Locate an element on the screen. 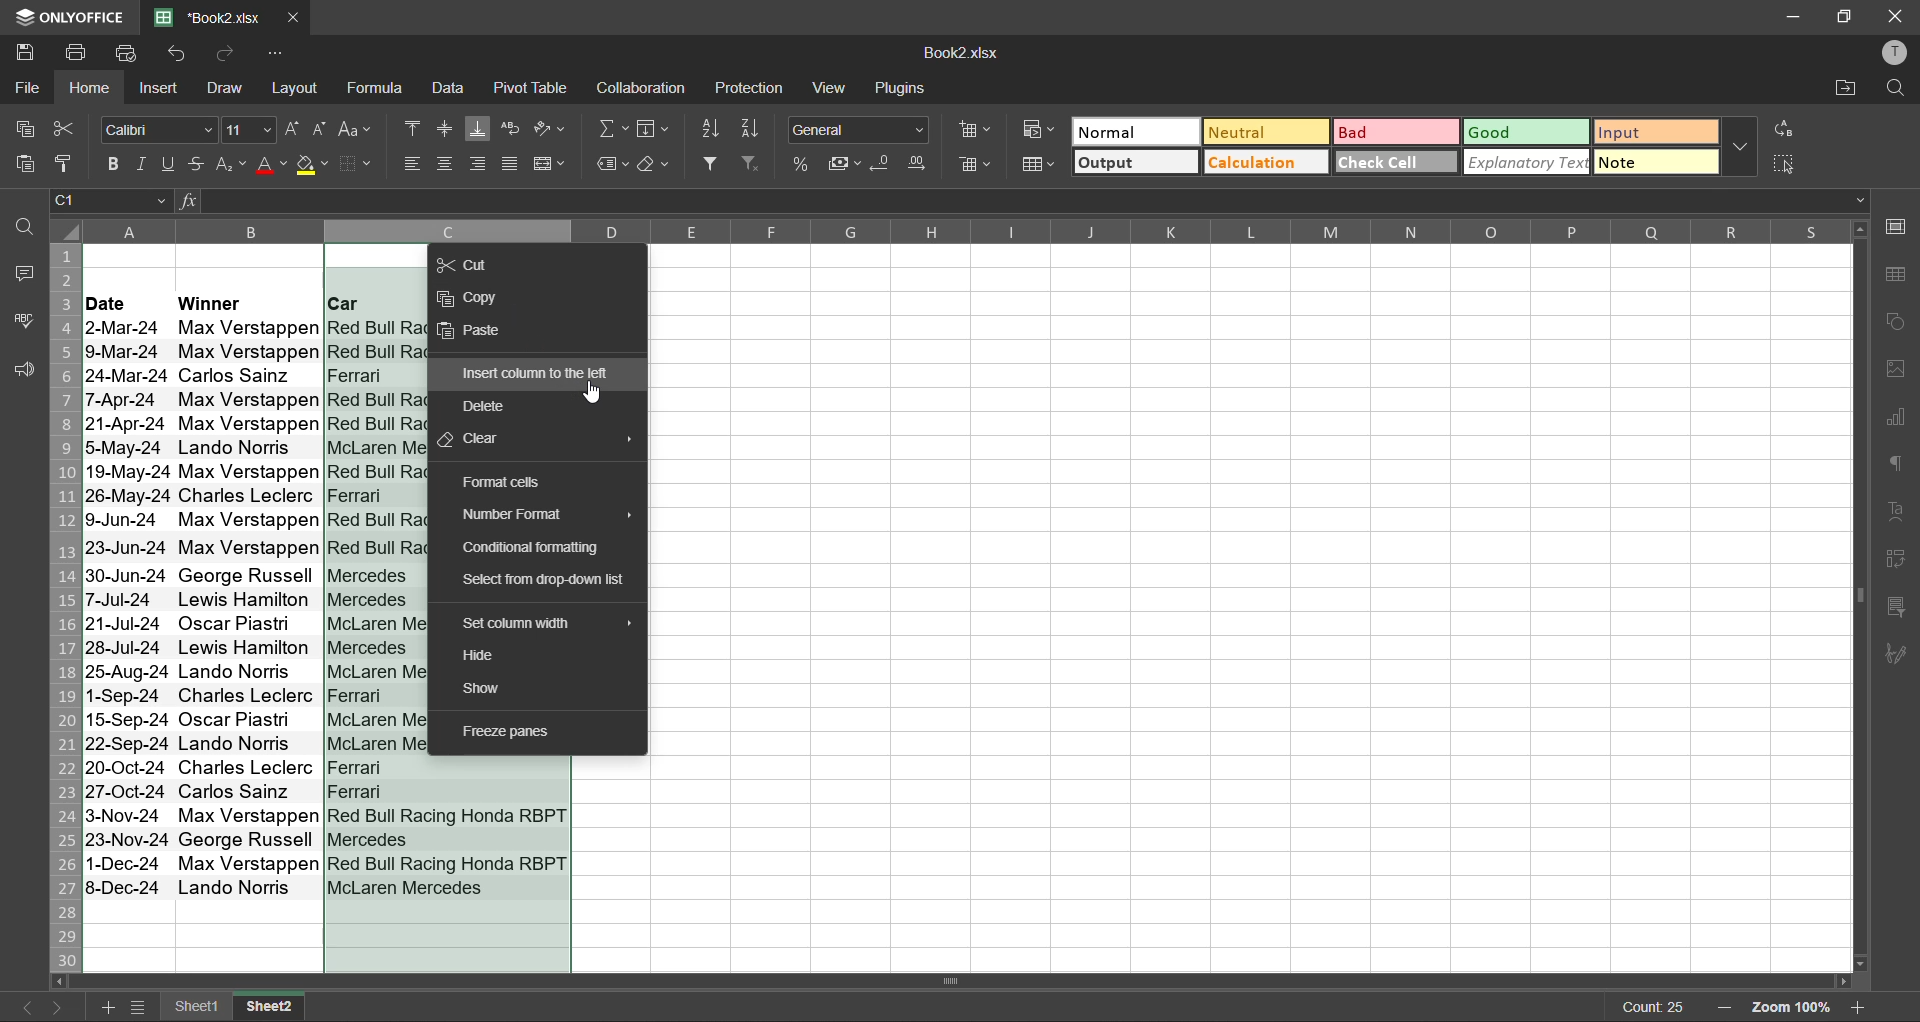  sort ascending is located at coordinates (714, 133).